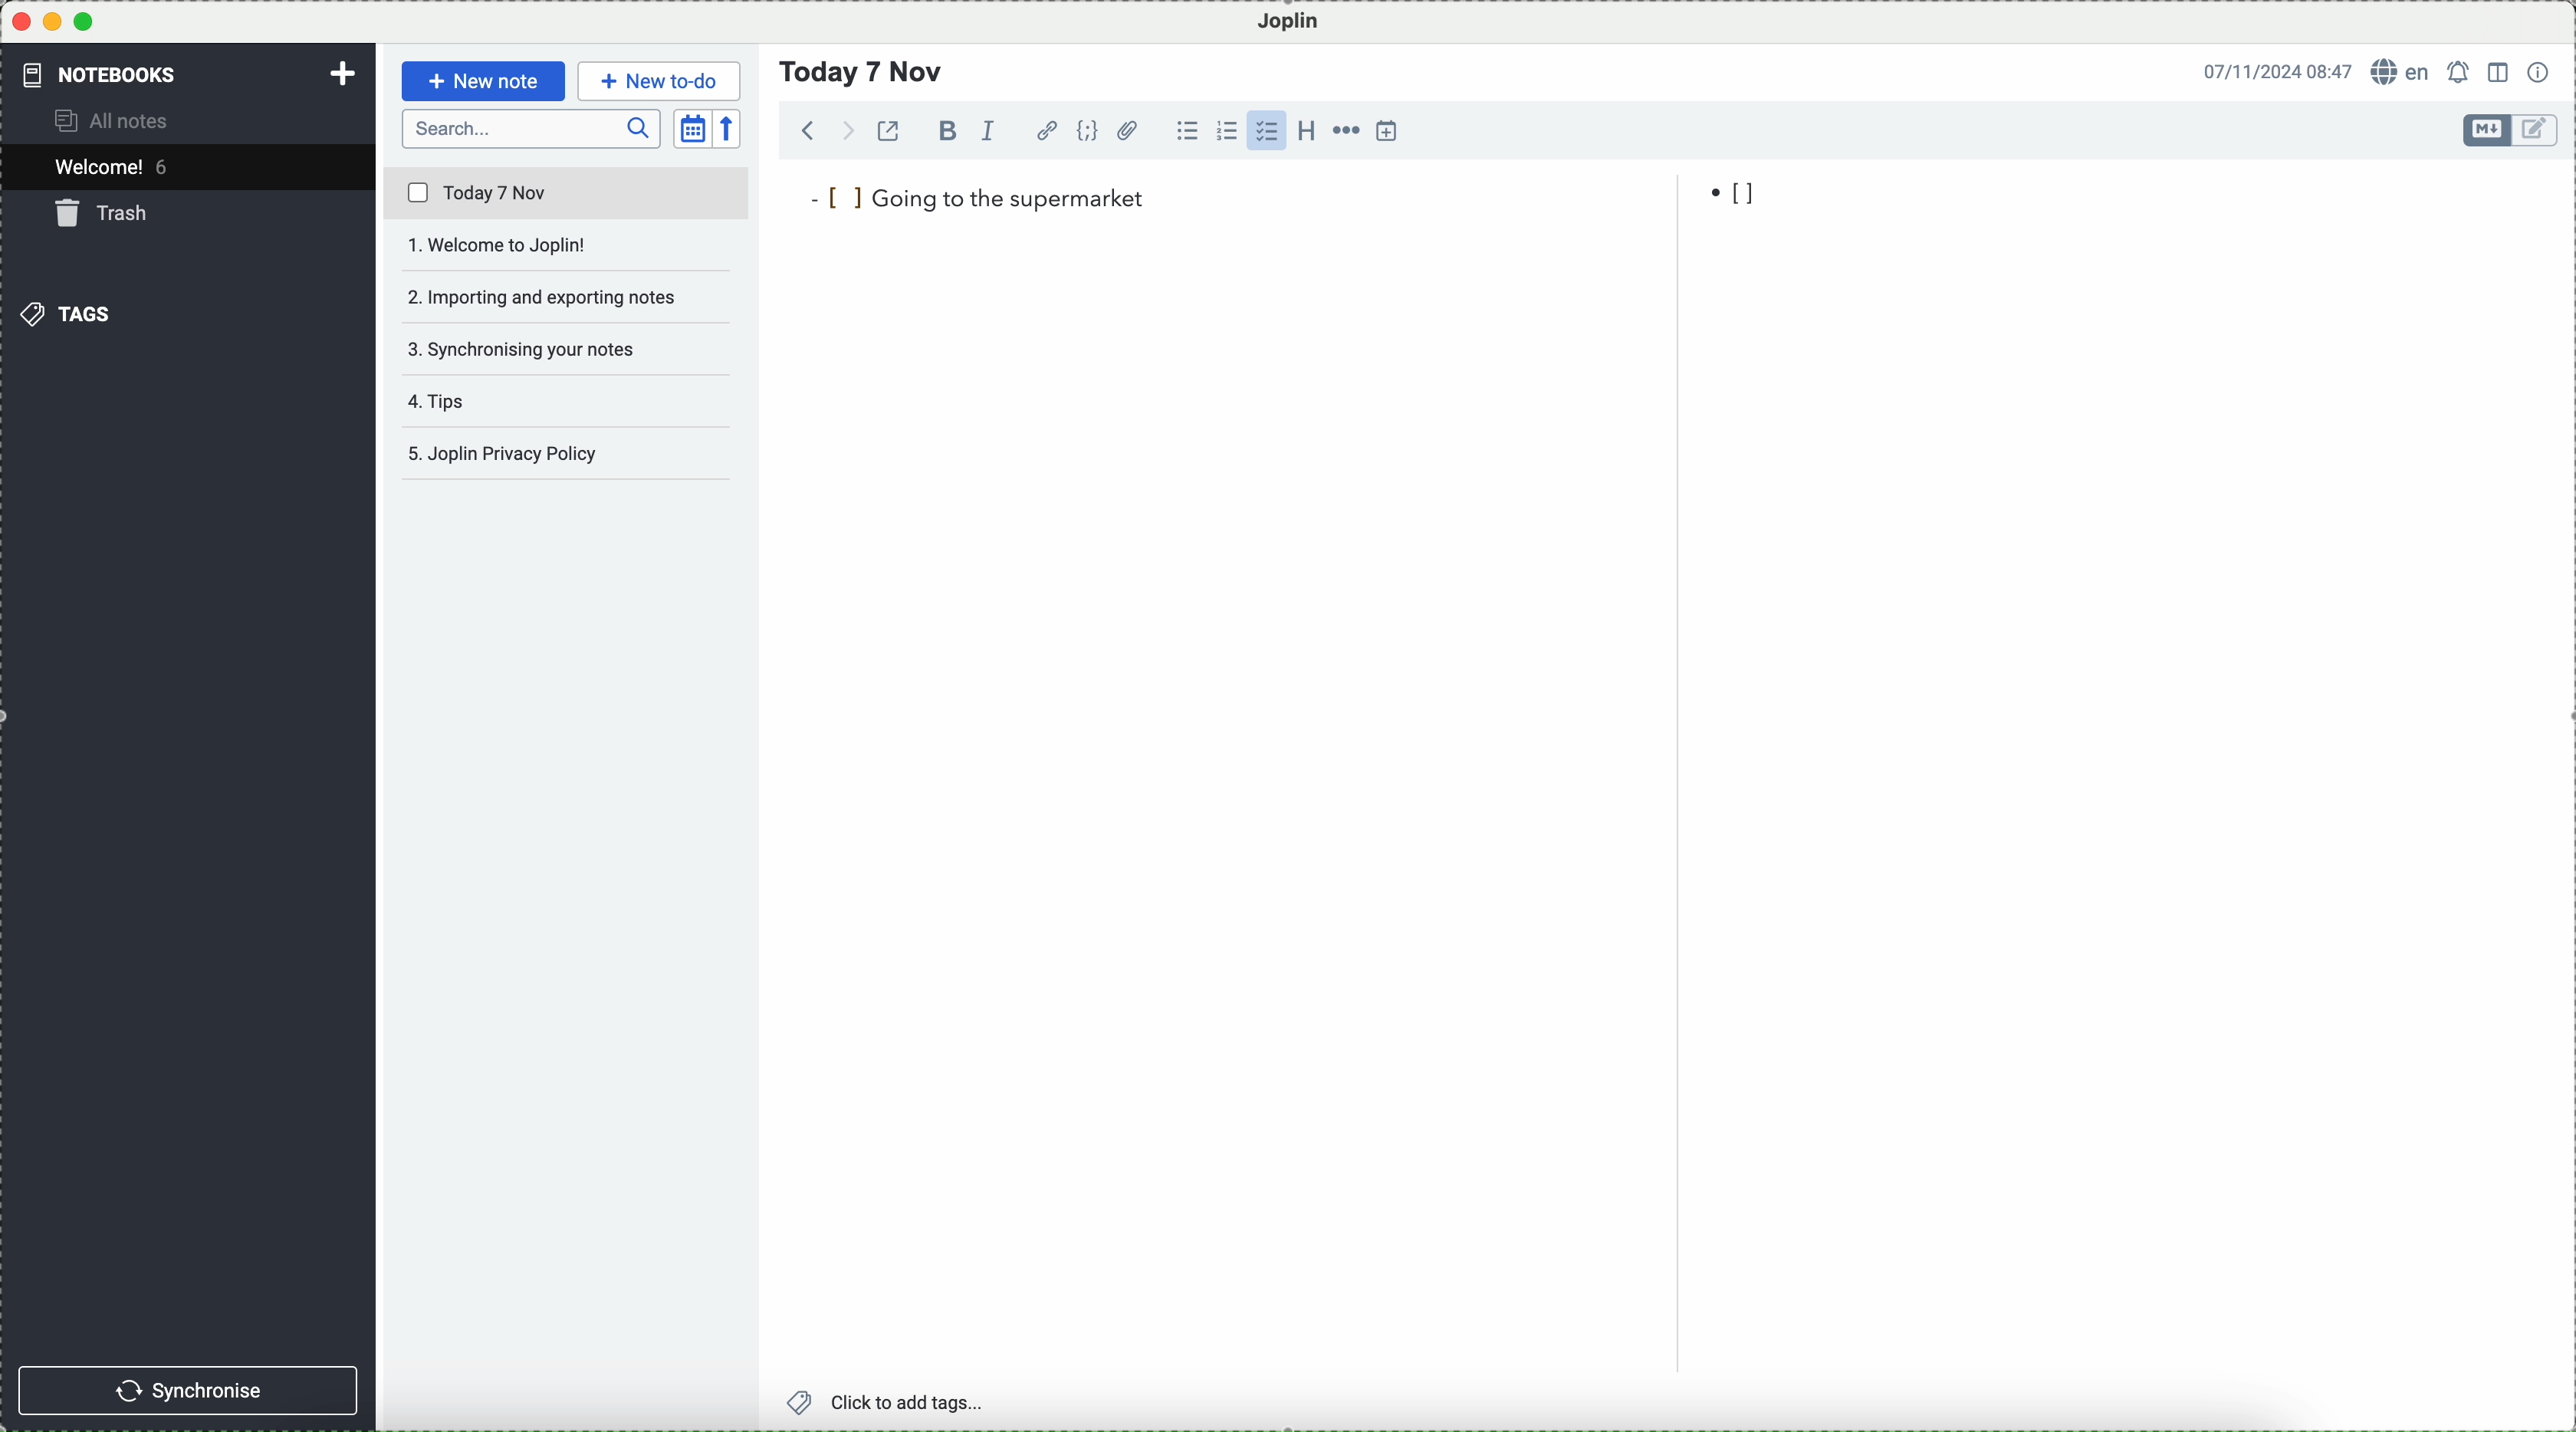  I want to click on toggle editor layout, so click(2500, 73).